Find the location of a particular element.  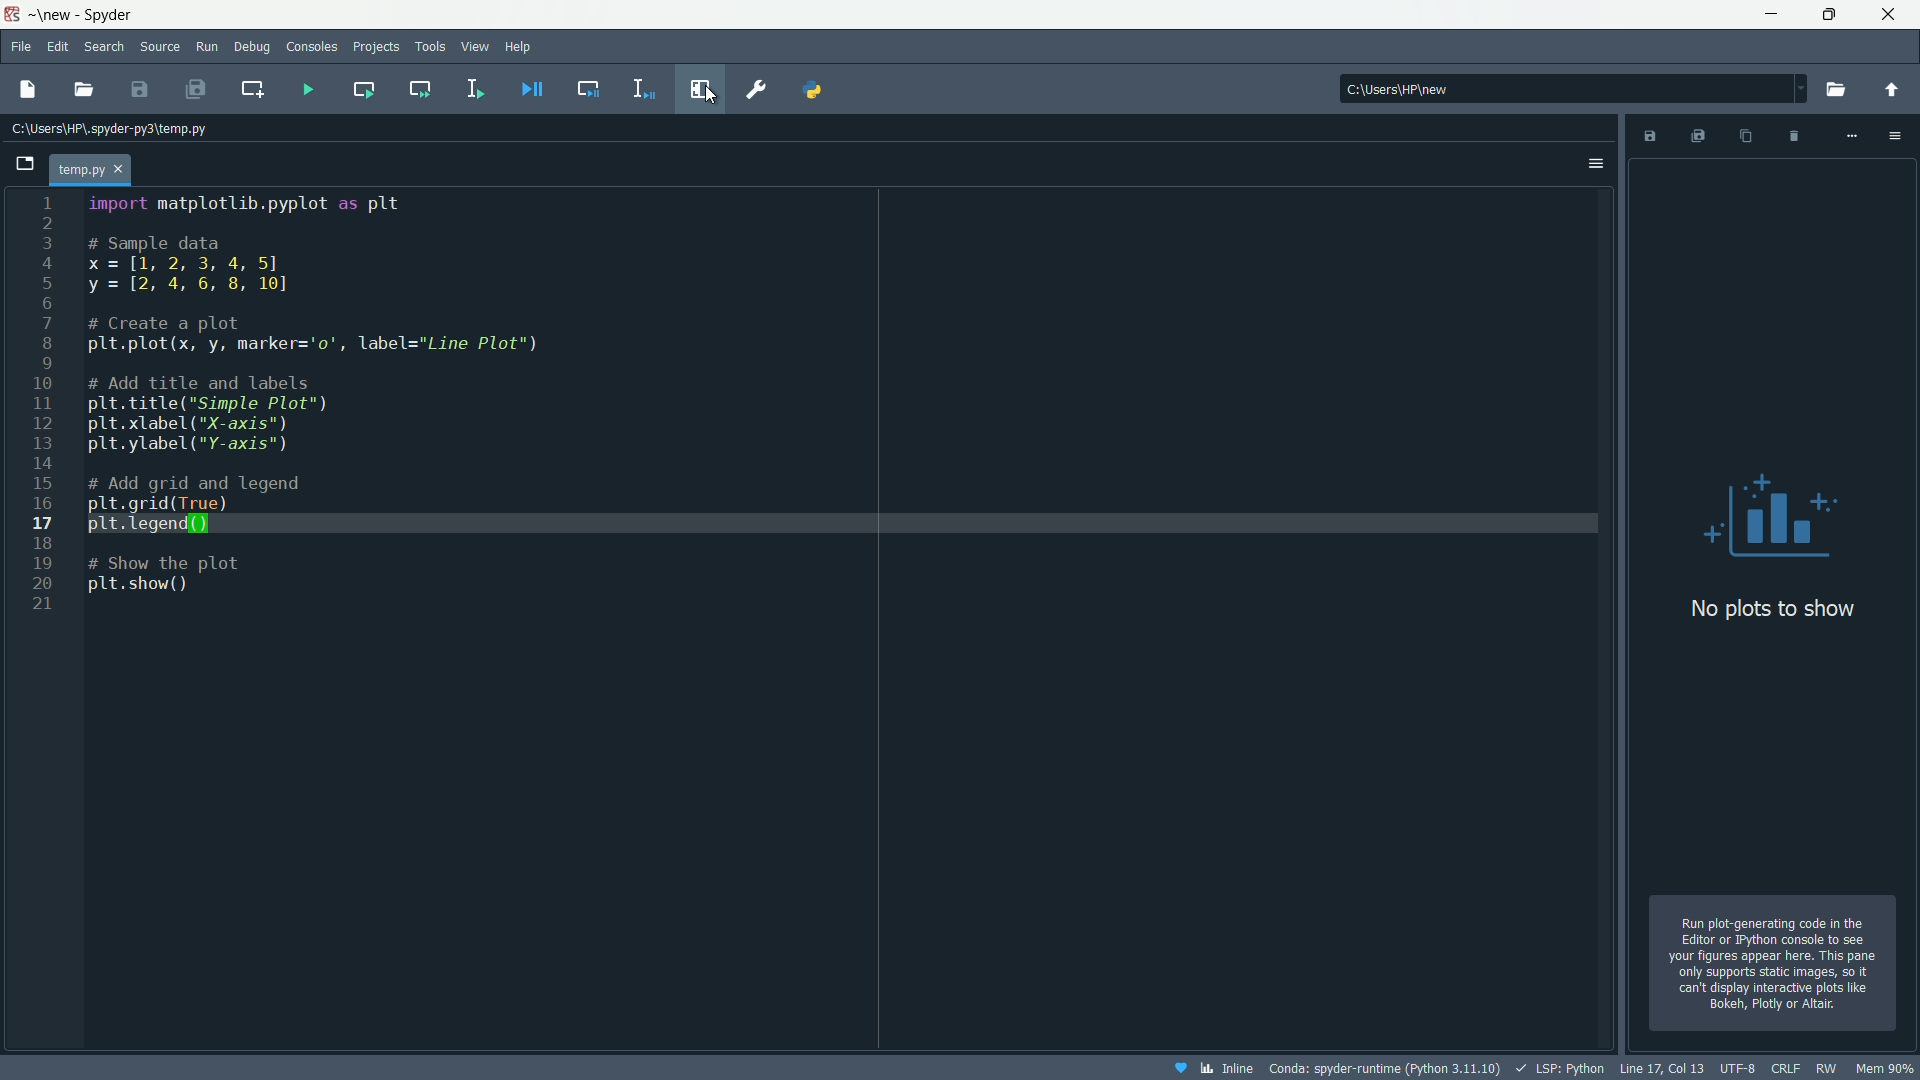

run selection is located at coordinates (475, 87).